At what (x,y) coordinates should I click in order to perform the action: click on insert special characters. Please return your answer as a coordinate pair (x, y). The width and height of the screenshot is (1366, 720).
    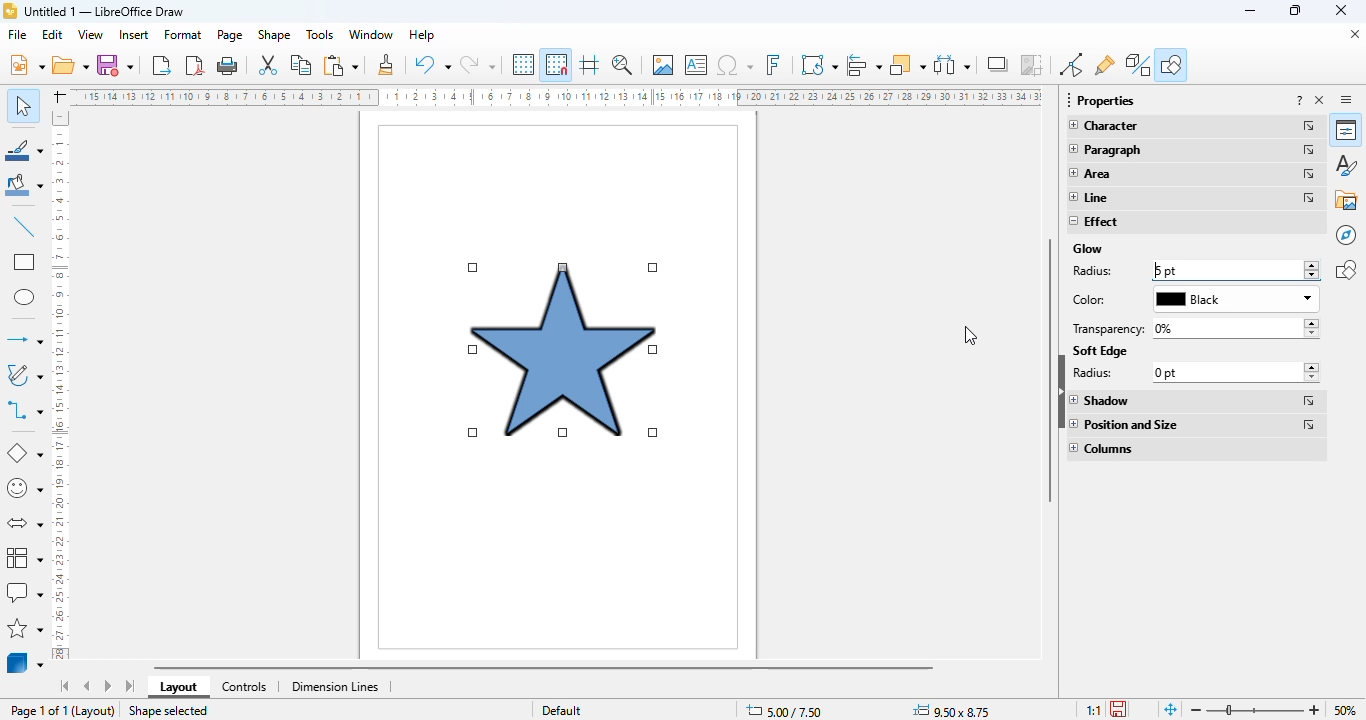
    Looking at the image, I should click on (735, 65).